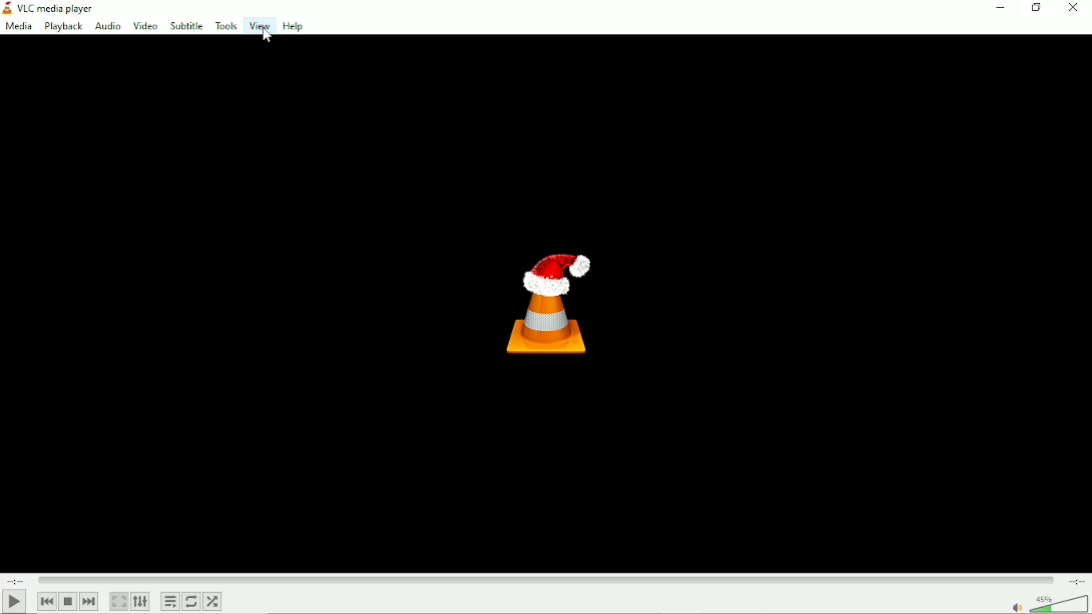 This screenshot has width=1092, height=614. I want to click on restore down, so click(1036, 9).